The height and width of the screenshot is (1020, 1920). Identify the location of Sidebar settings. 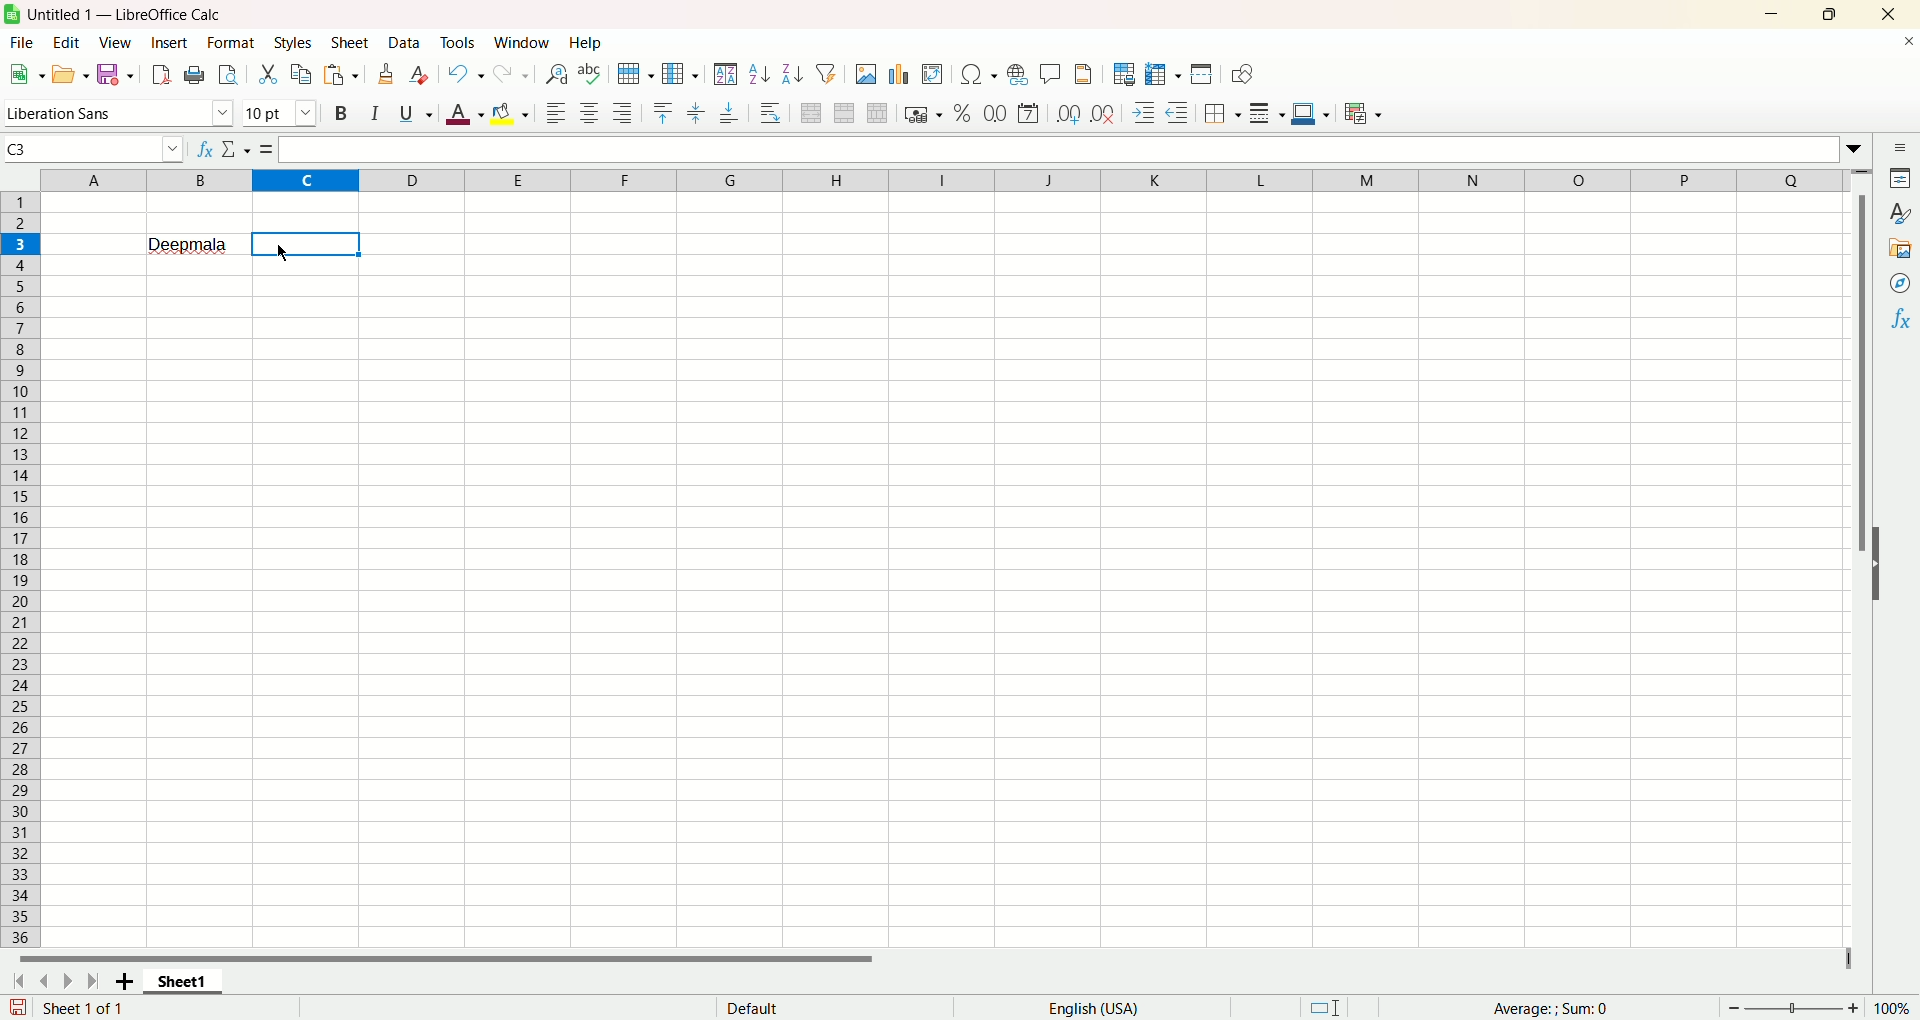
(1901, 147).